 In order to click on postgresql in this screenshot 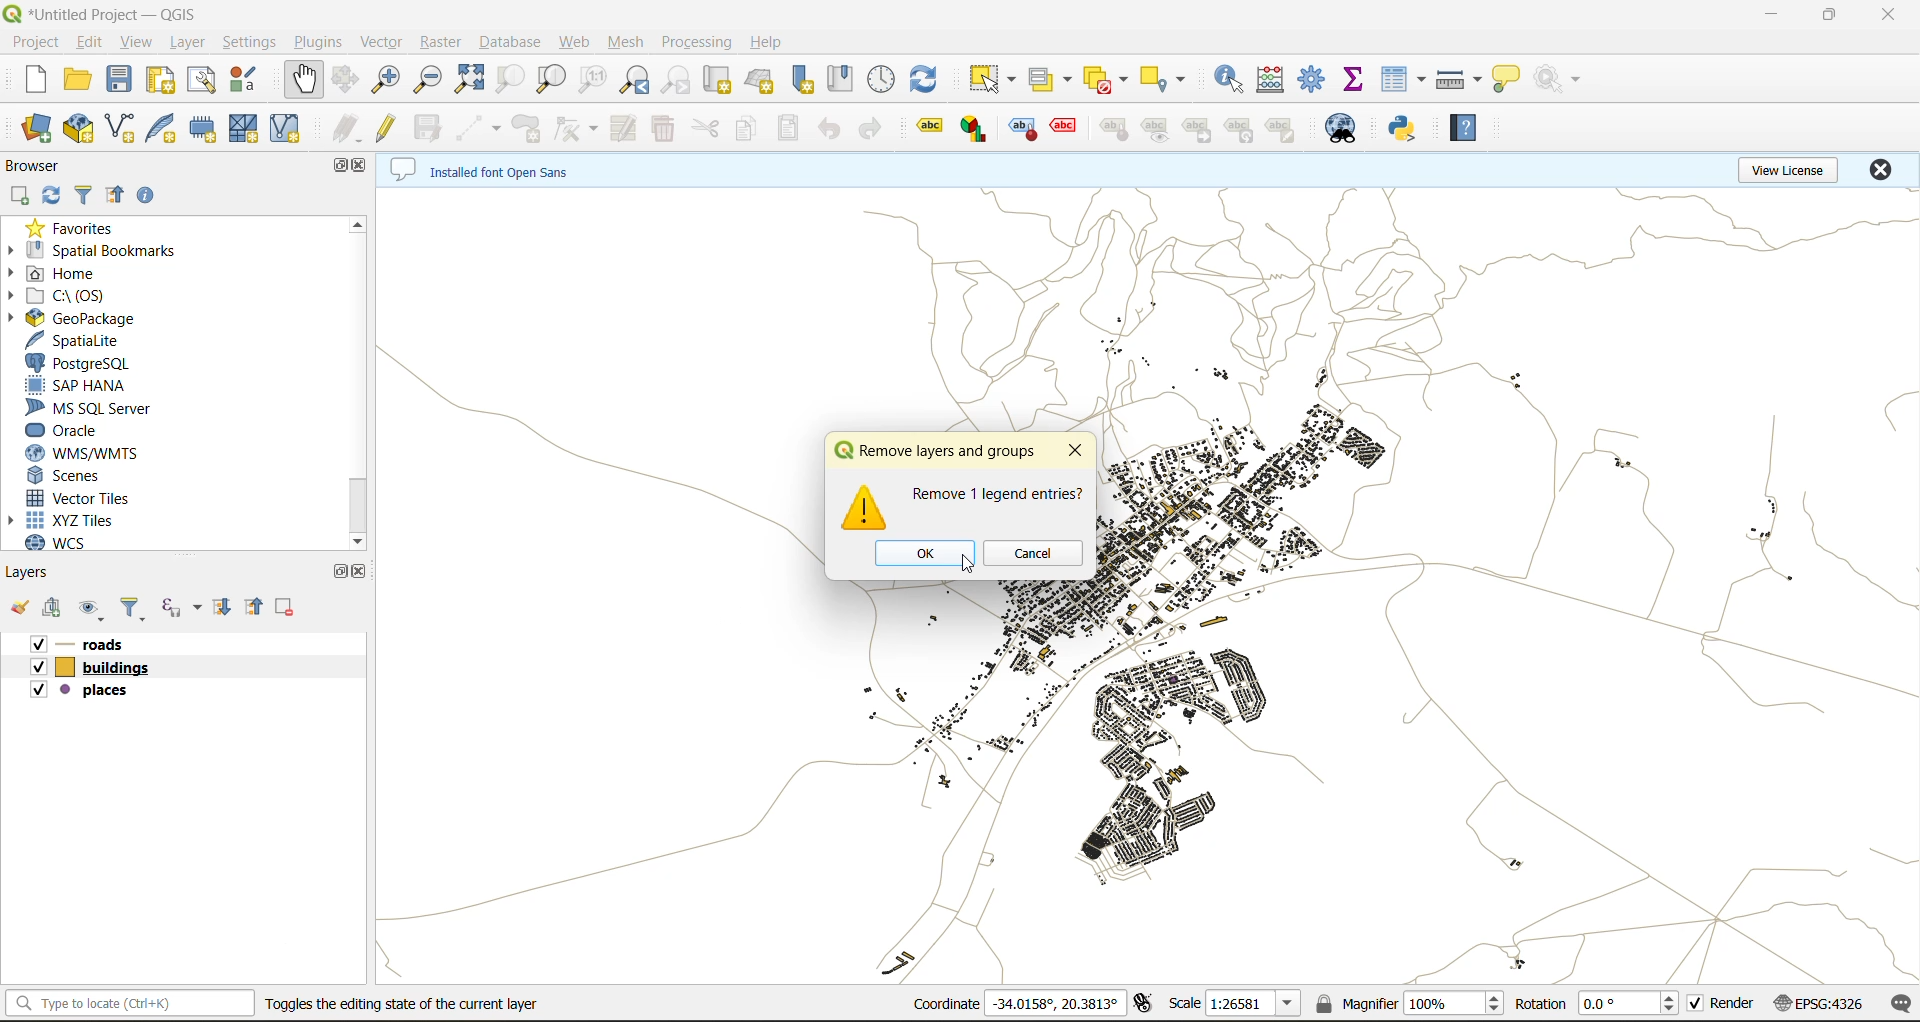, I will do `click(77, 366)`.